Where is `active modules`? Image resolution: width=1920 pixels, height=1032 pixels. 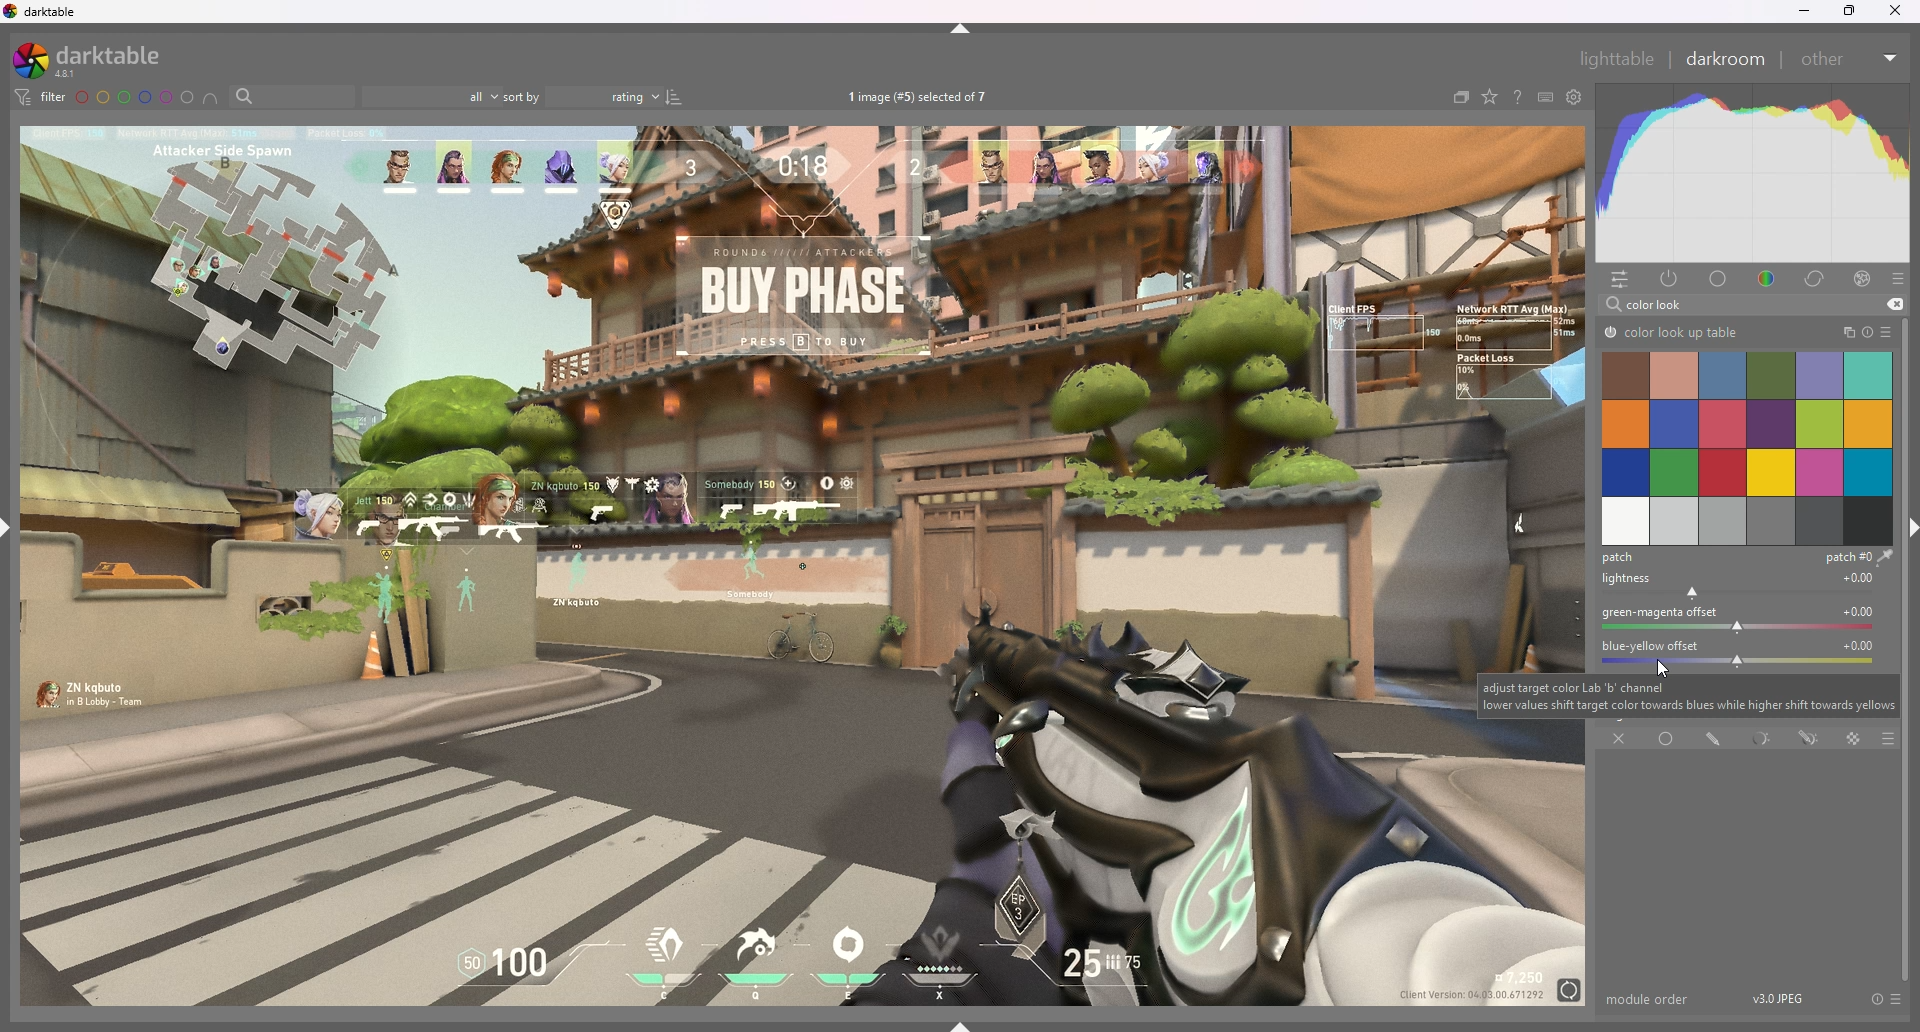
active modules is located at coordinates (1671, 279).